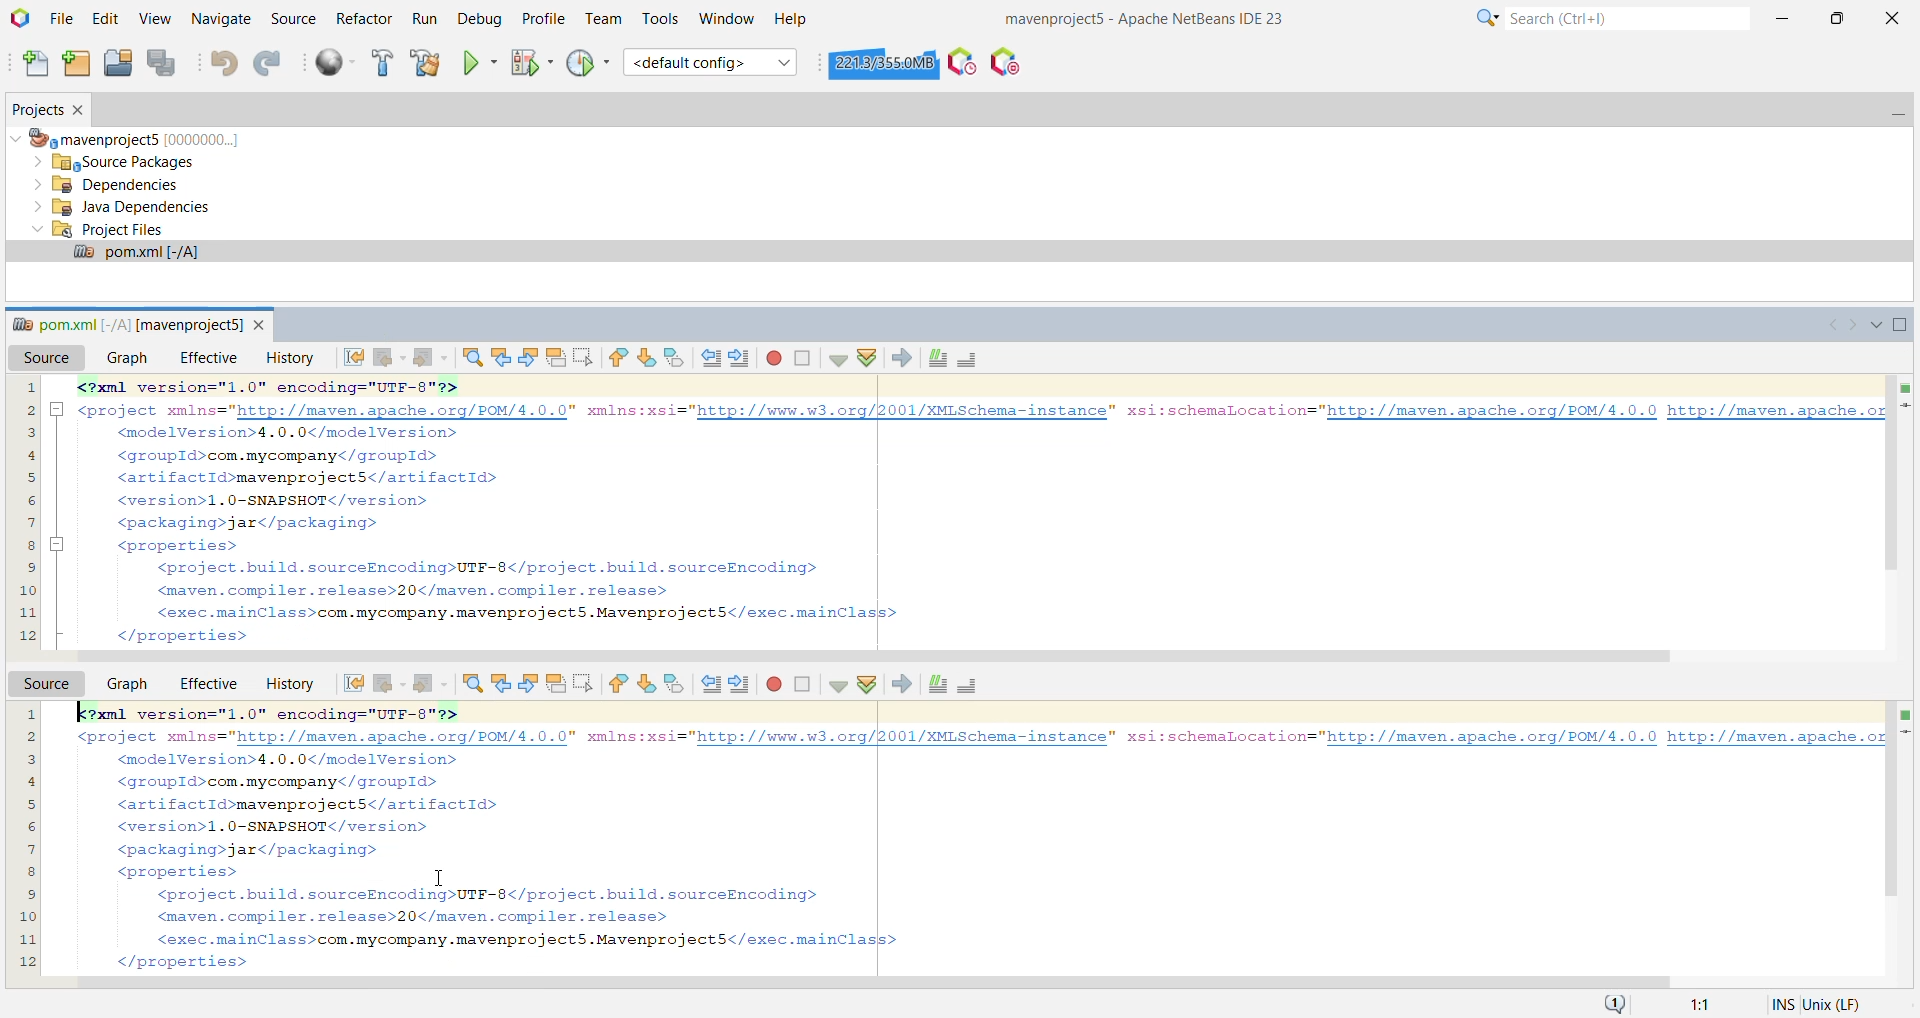  I want to click on Check file, so click(836, 357).